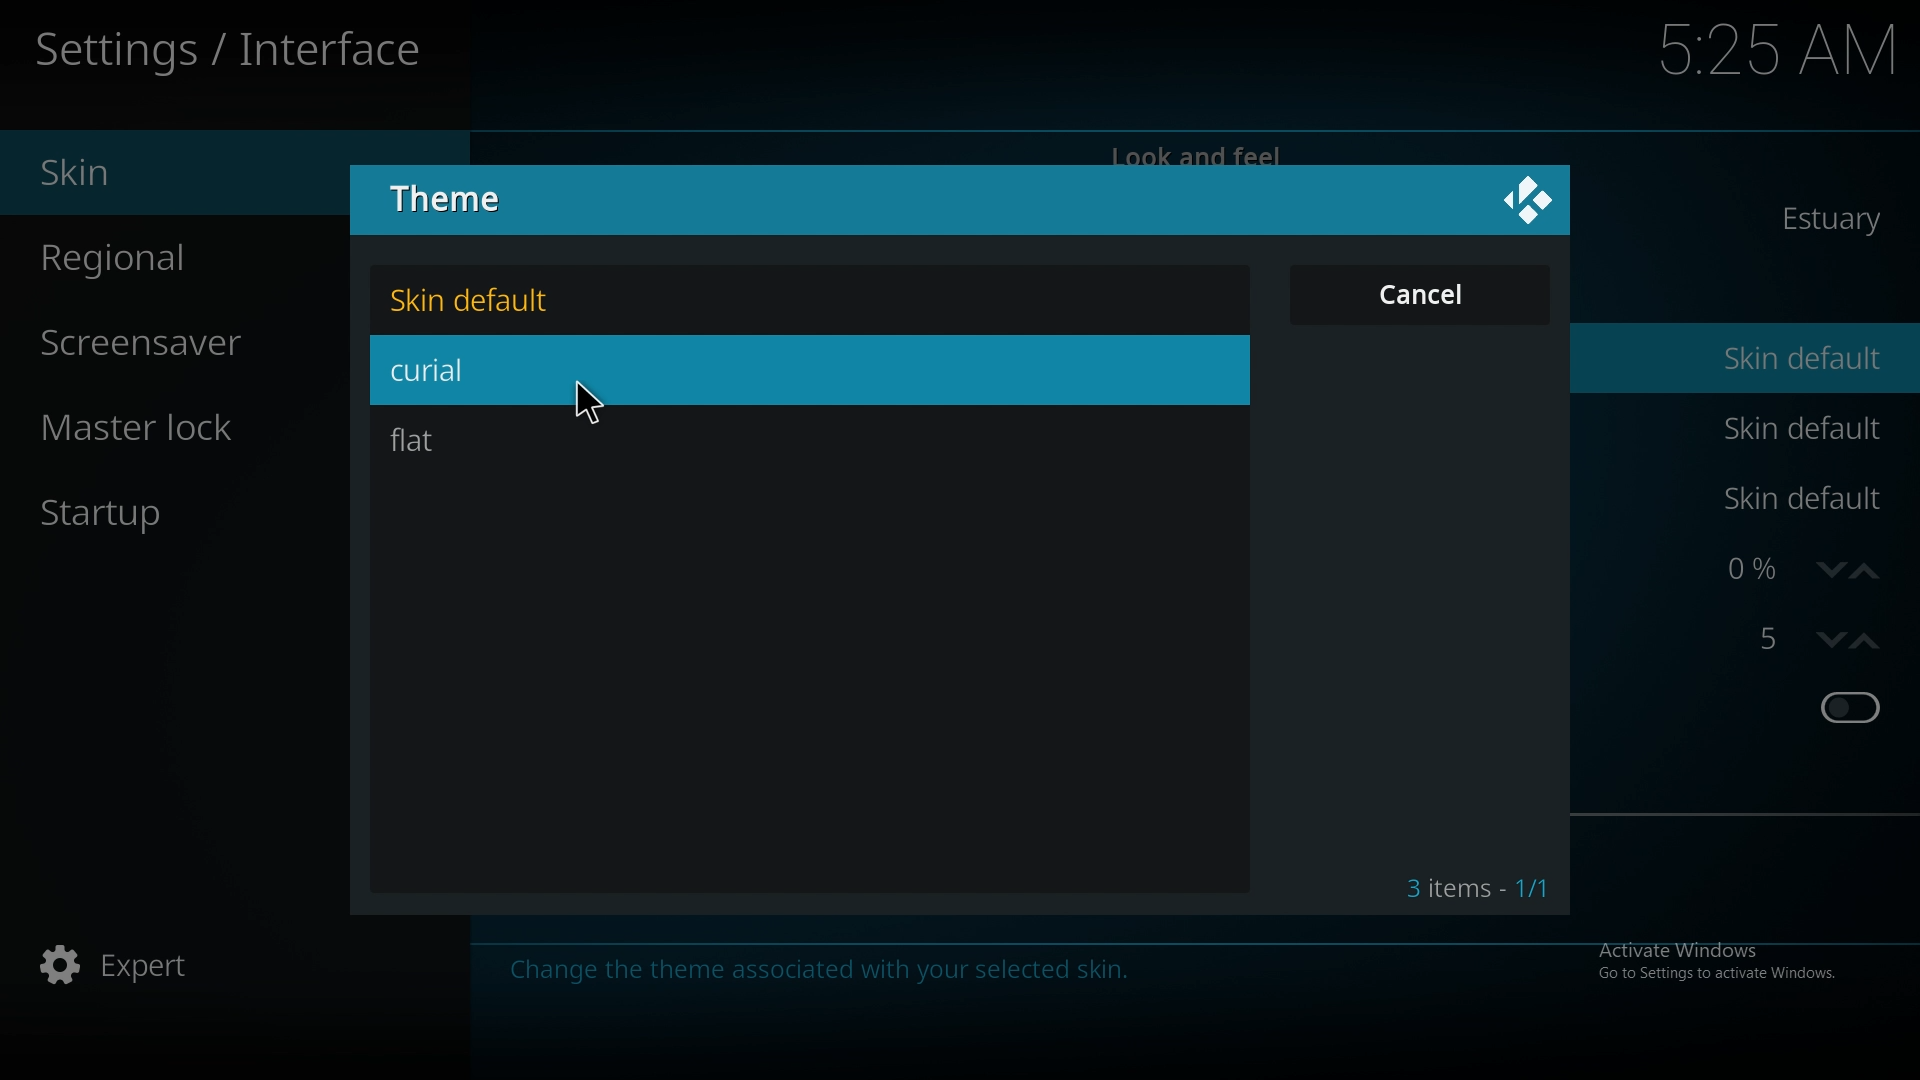 This screenshot has height=1080, width=1920. Describe the element at coordinates (1528, 203) in the screenshot. I see `close` at that location.